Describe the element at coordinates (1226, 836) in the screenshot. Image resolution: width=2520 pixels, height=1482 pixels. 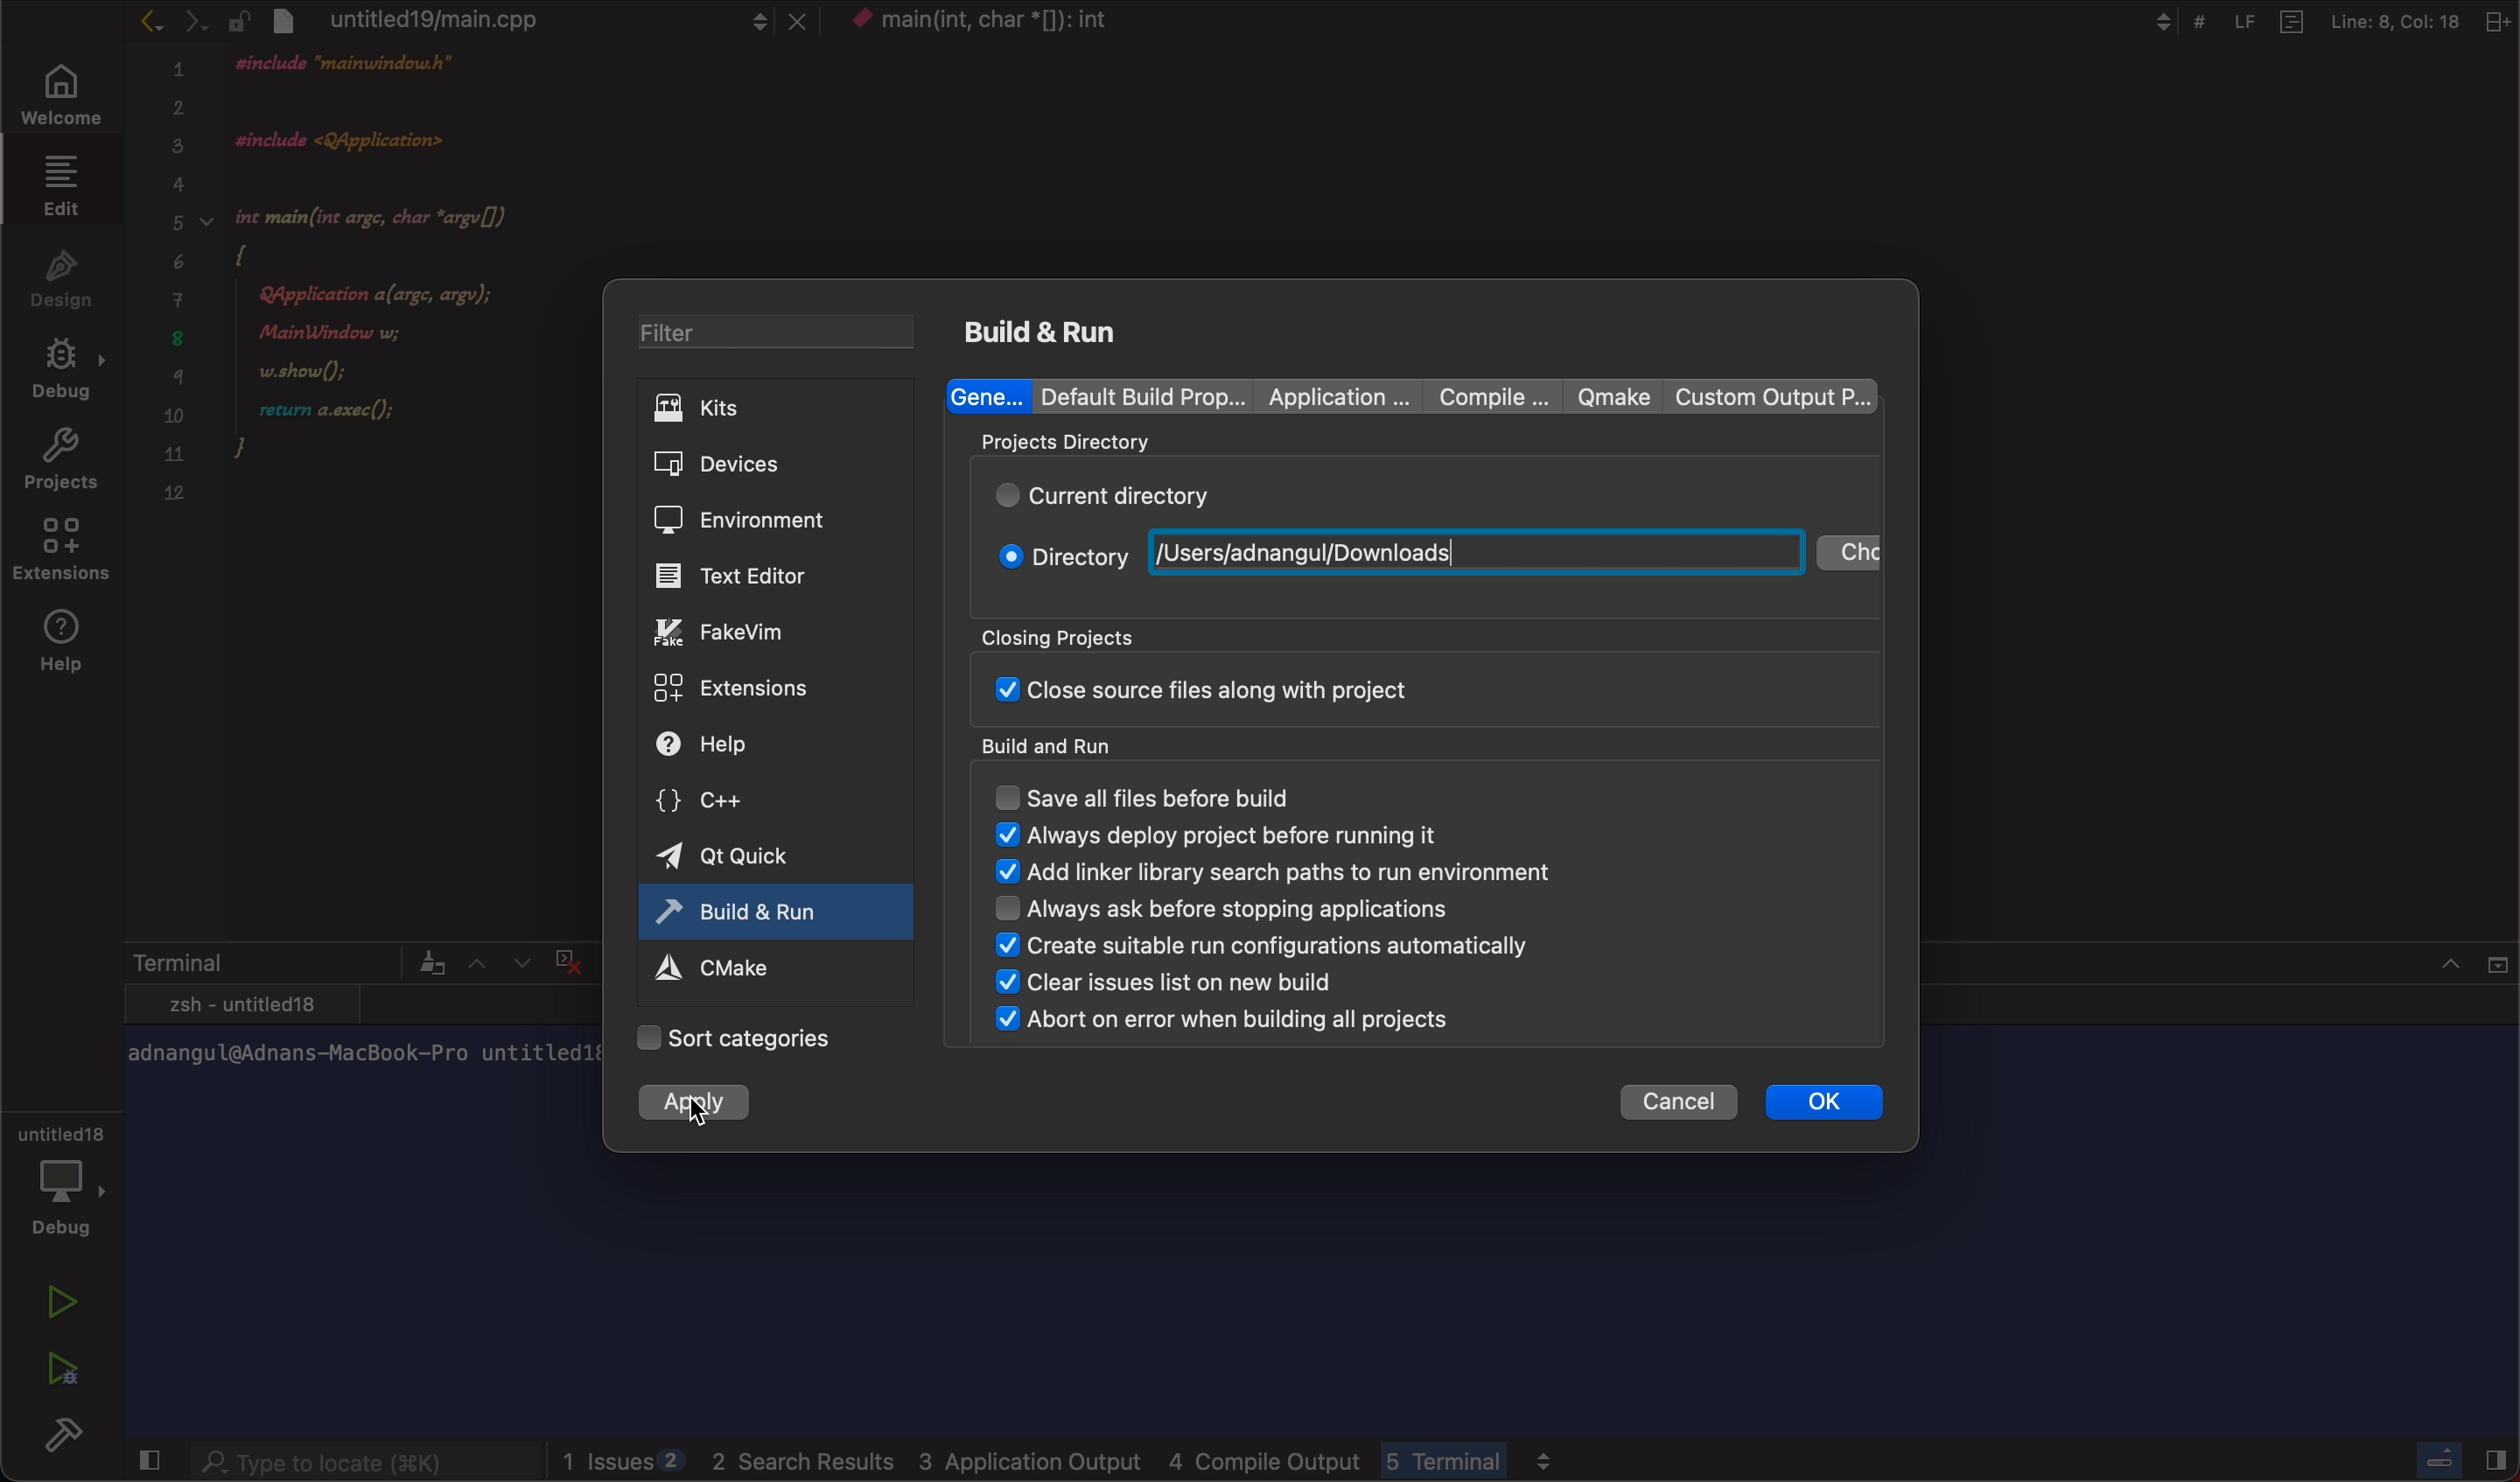
I see `always display` at that location.